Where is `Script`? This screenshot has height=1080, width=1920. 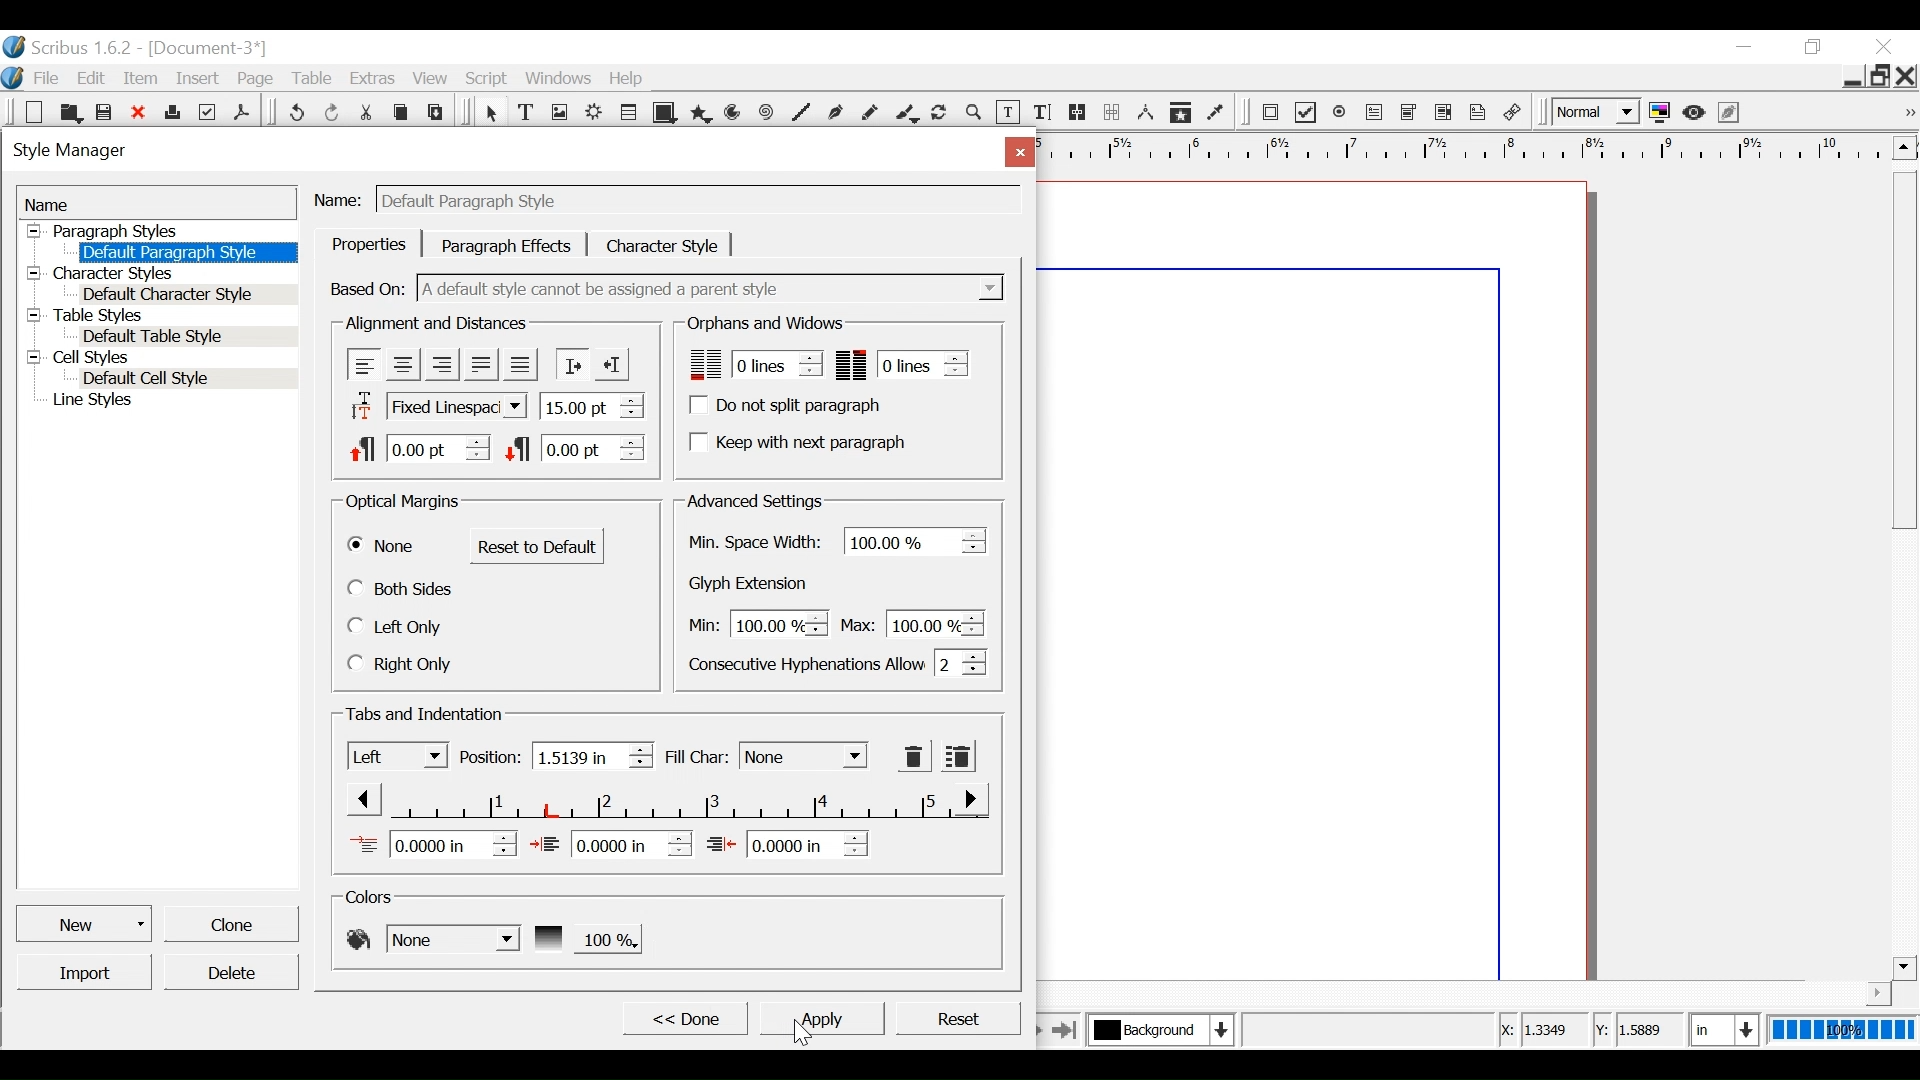 Script is located at coordinates (489, 79).